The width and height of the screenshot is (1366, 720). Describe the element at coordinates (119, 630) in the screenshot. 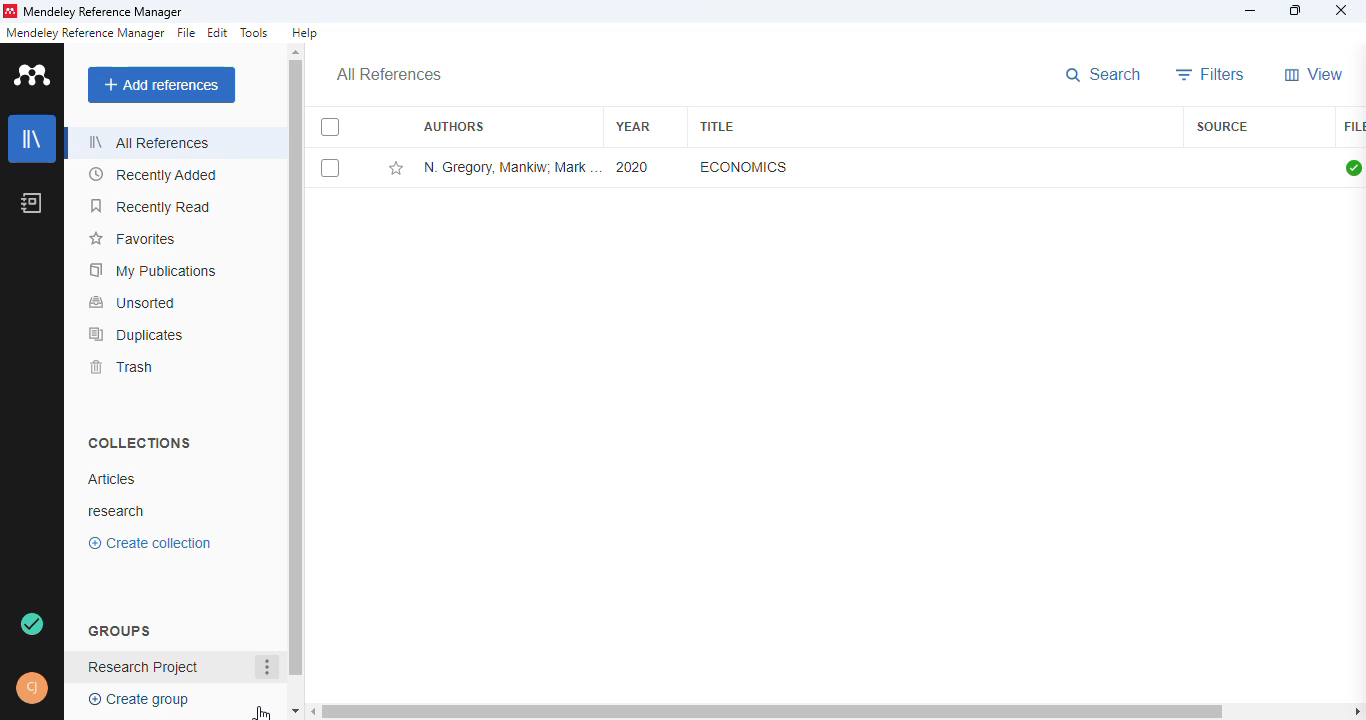

I see `groups` at that location.